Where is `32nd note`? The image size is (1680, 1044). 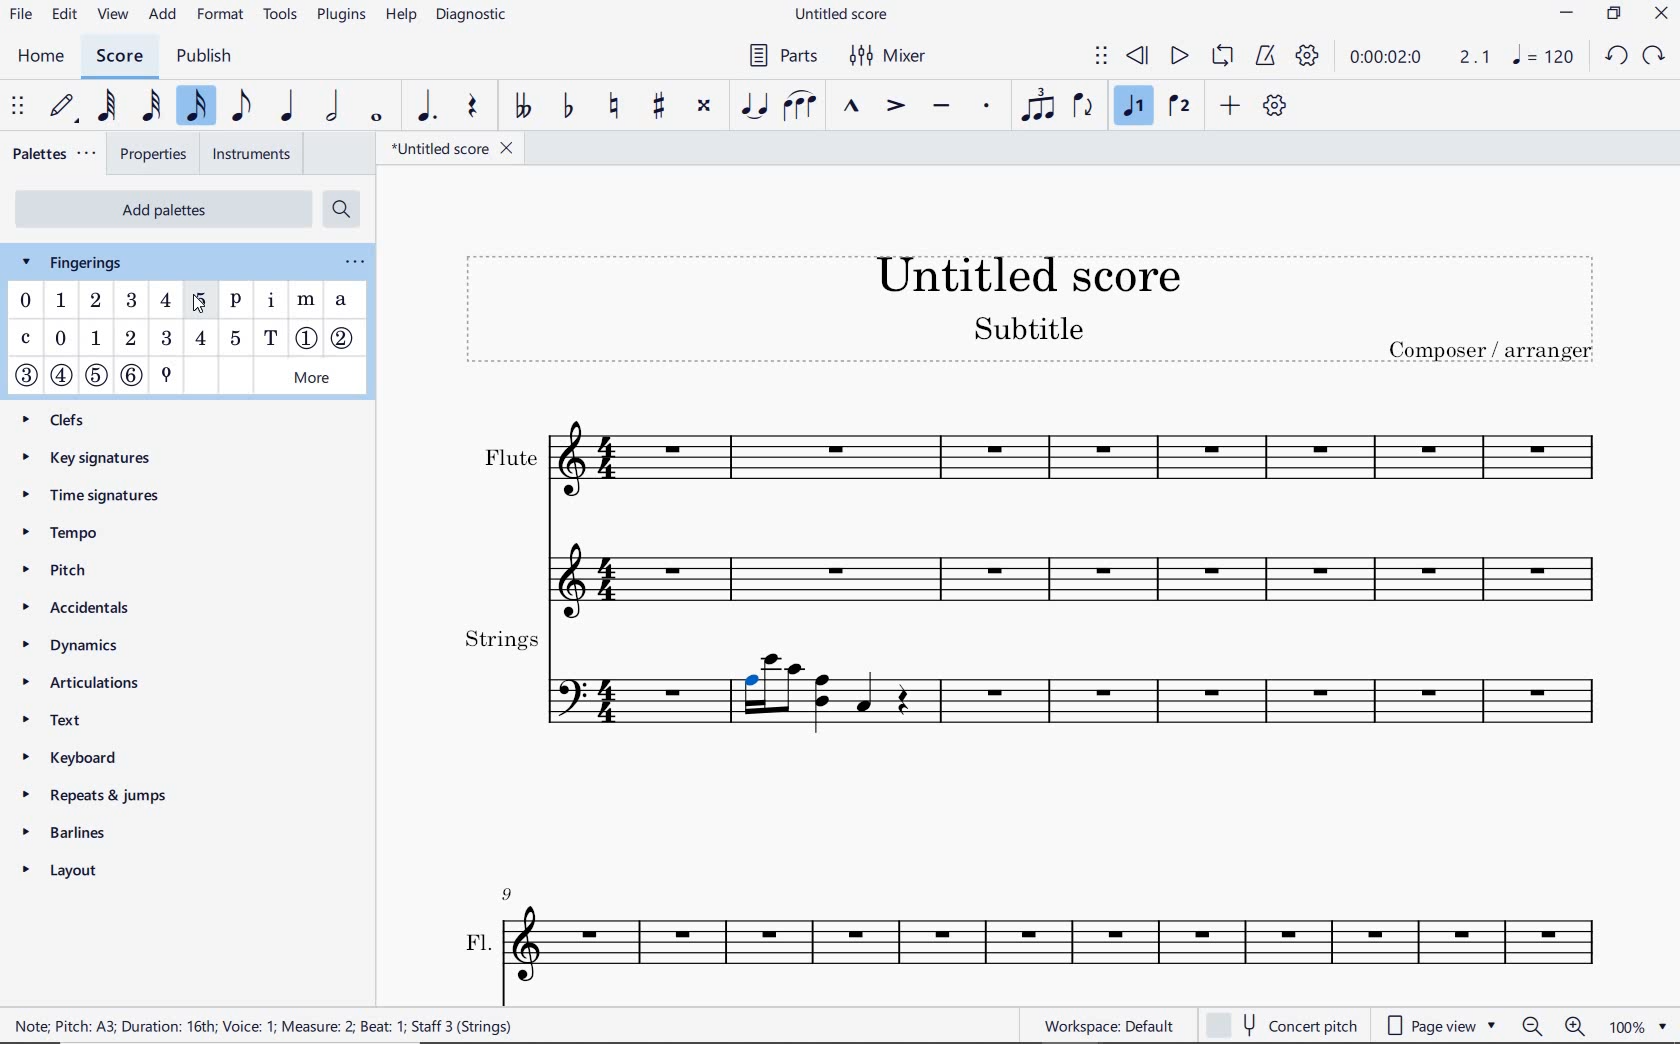
32nd note is located at coordinates (152, 104).